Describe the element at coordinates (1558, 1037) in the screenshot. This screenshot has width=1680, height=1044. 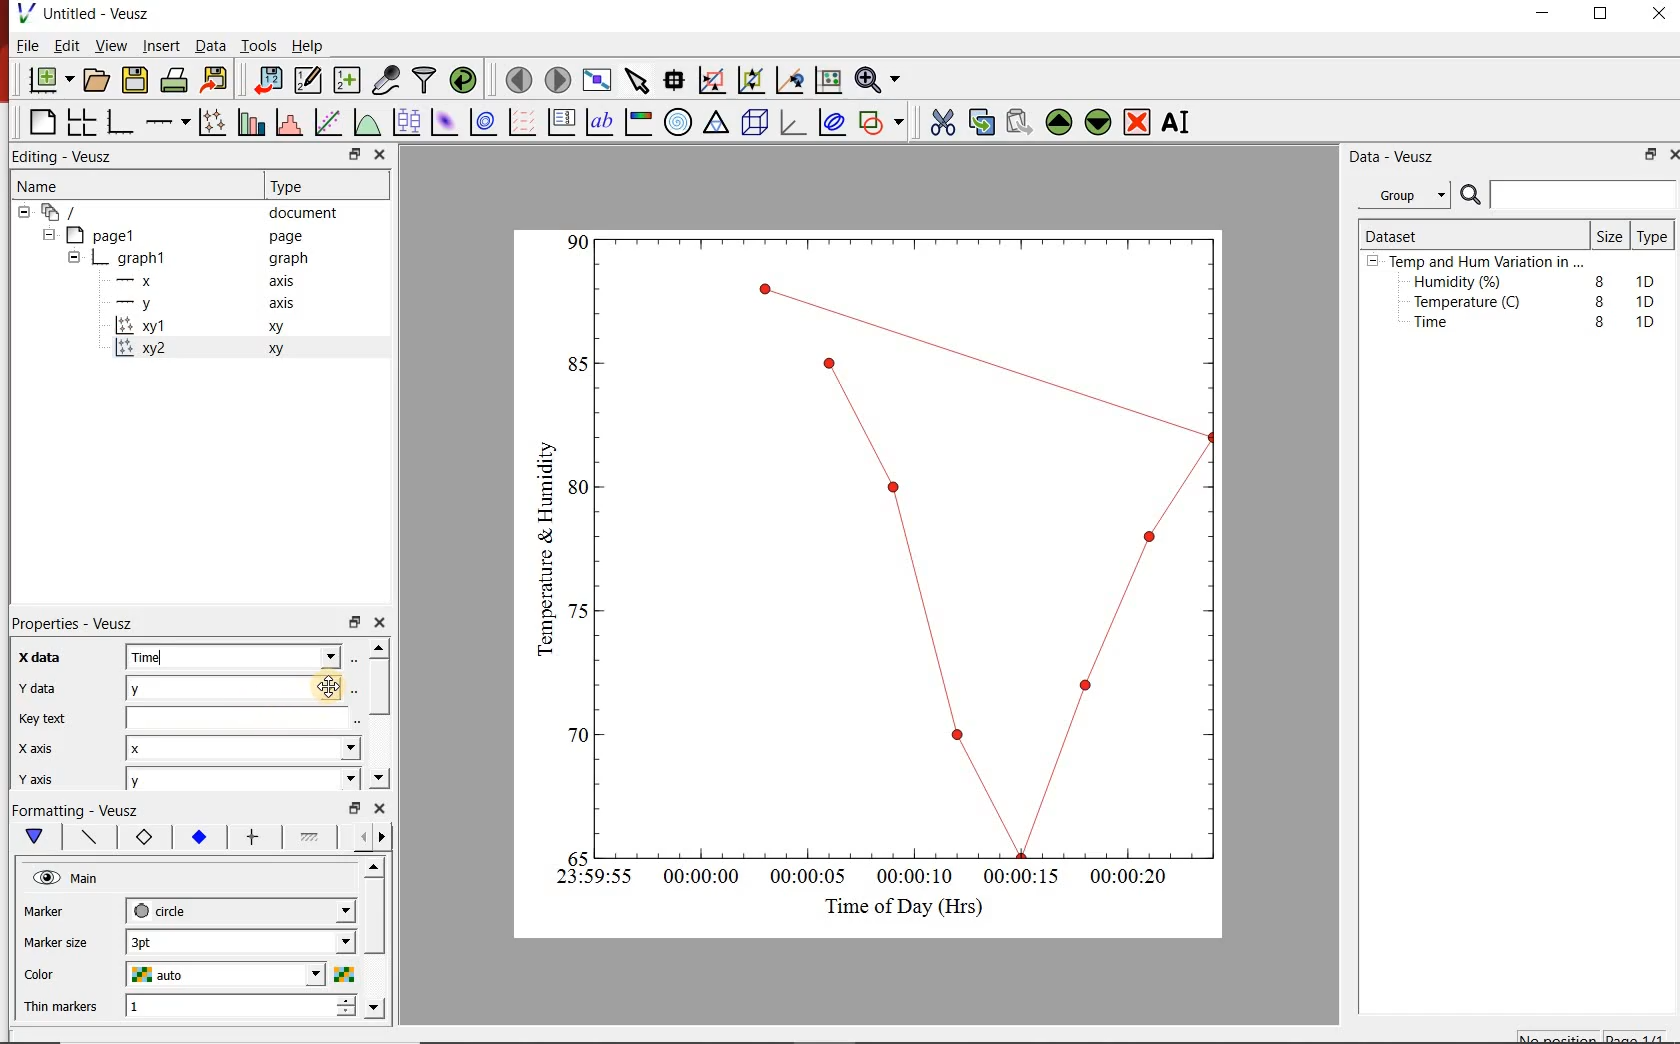
I see `No position` at that location.